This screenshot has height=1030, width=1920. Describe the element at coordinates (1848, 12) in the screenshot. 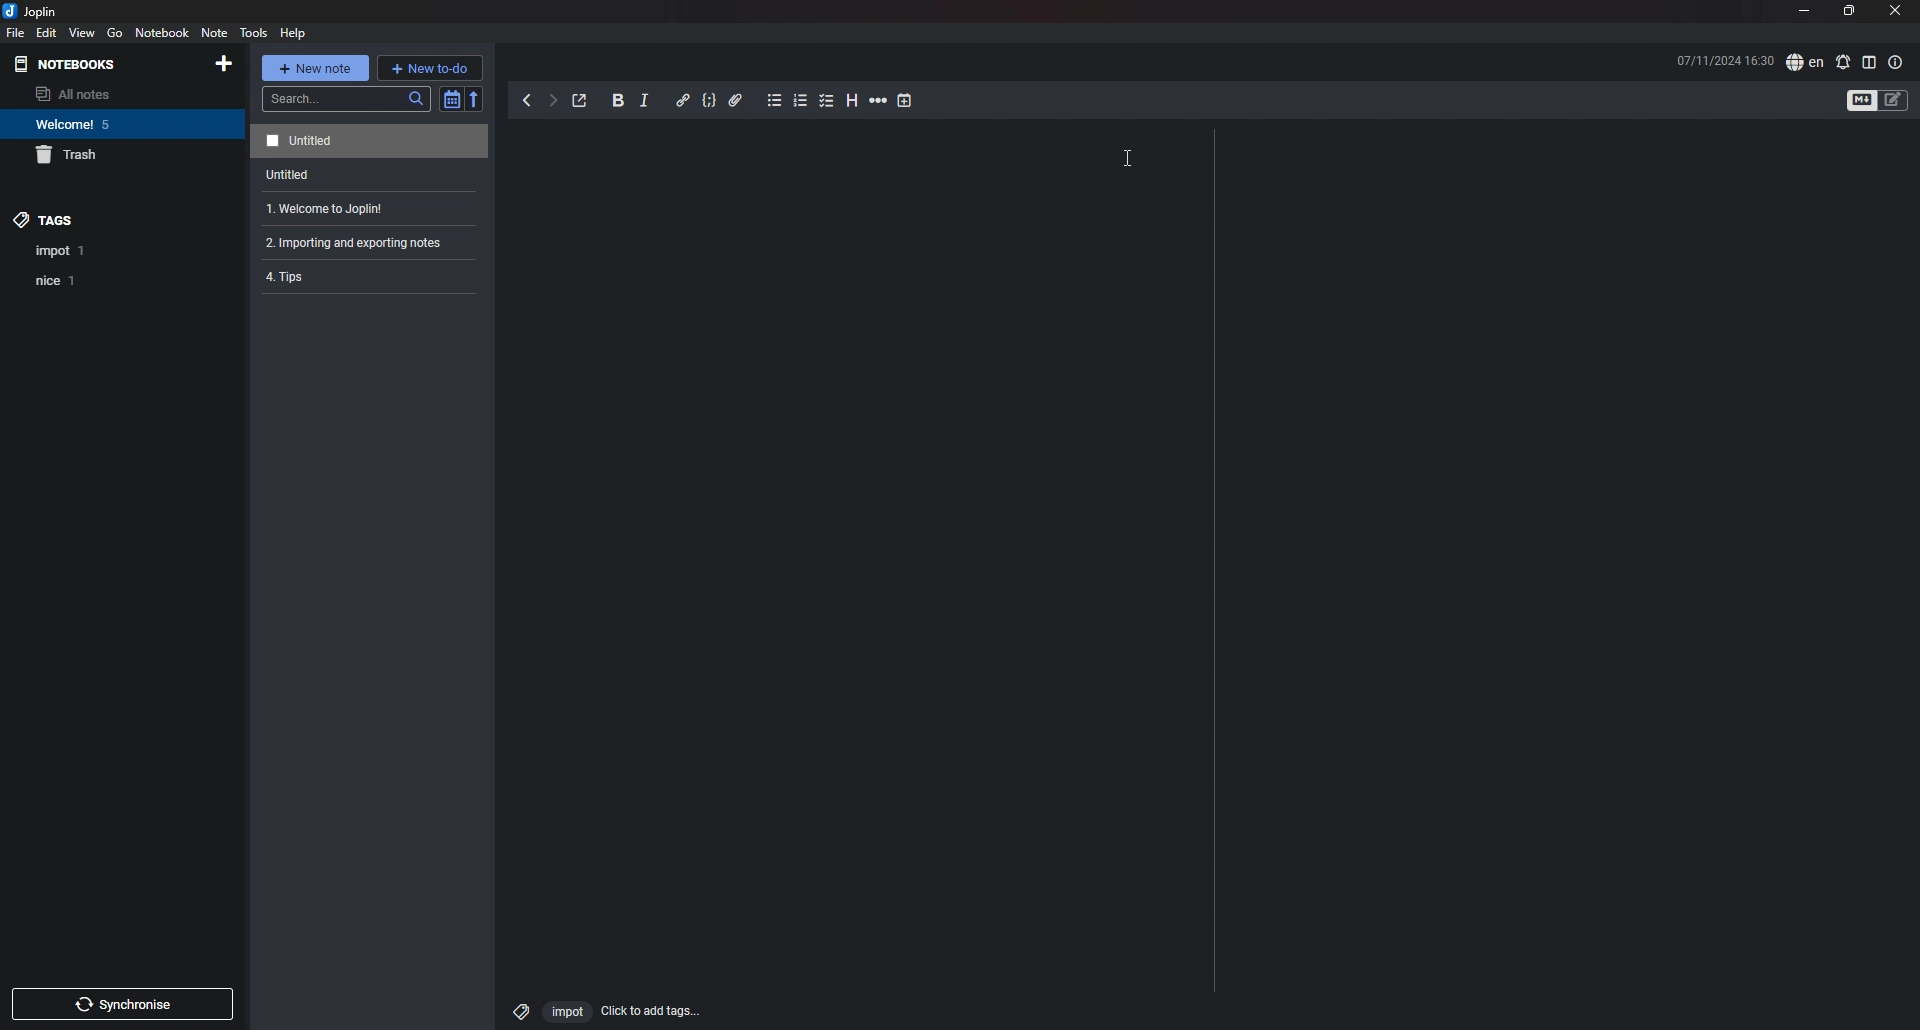

I see `resize` at that location.